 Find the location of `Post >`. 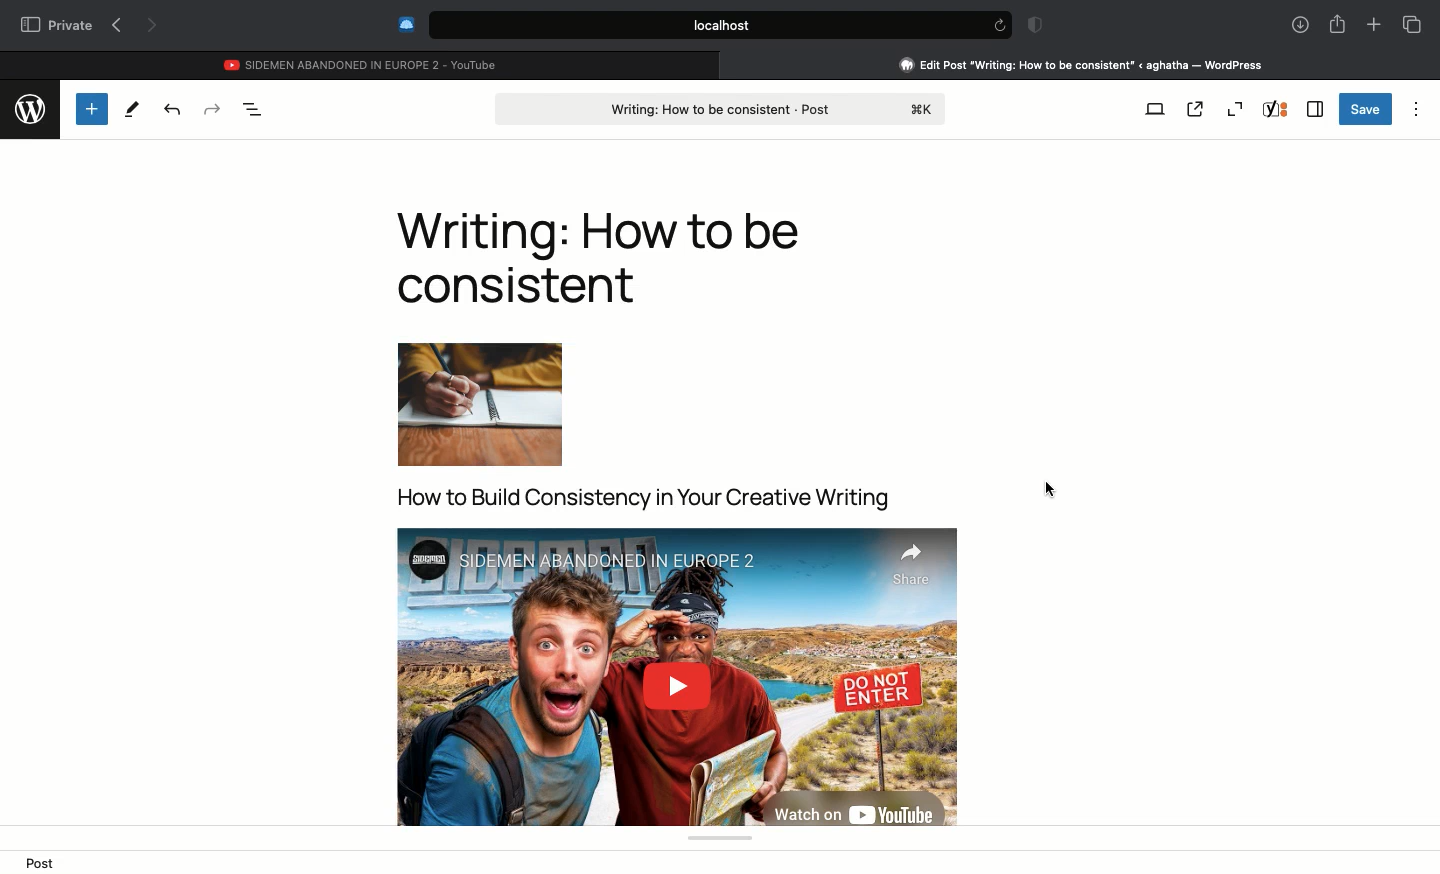

Post > is located at coordinates (49, 862).